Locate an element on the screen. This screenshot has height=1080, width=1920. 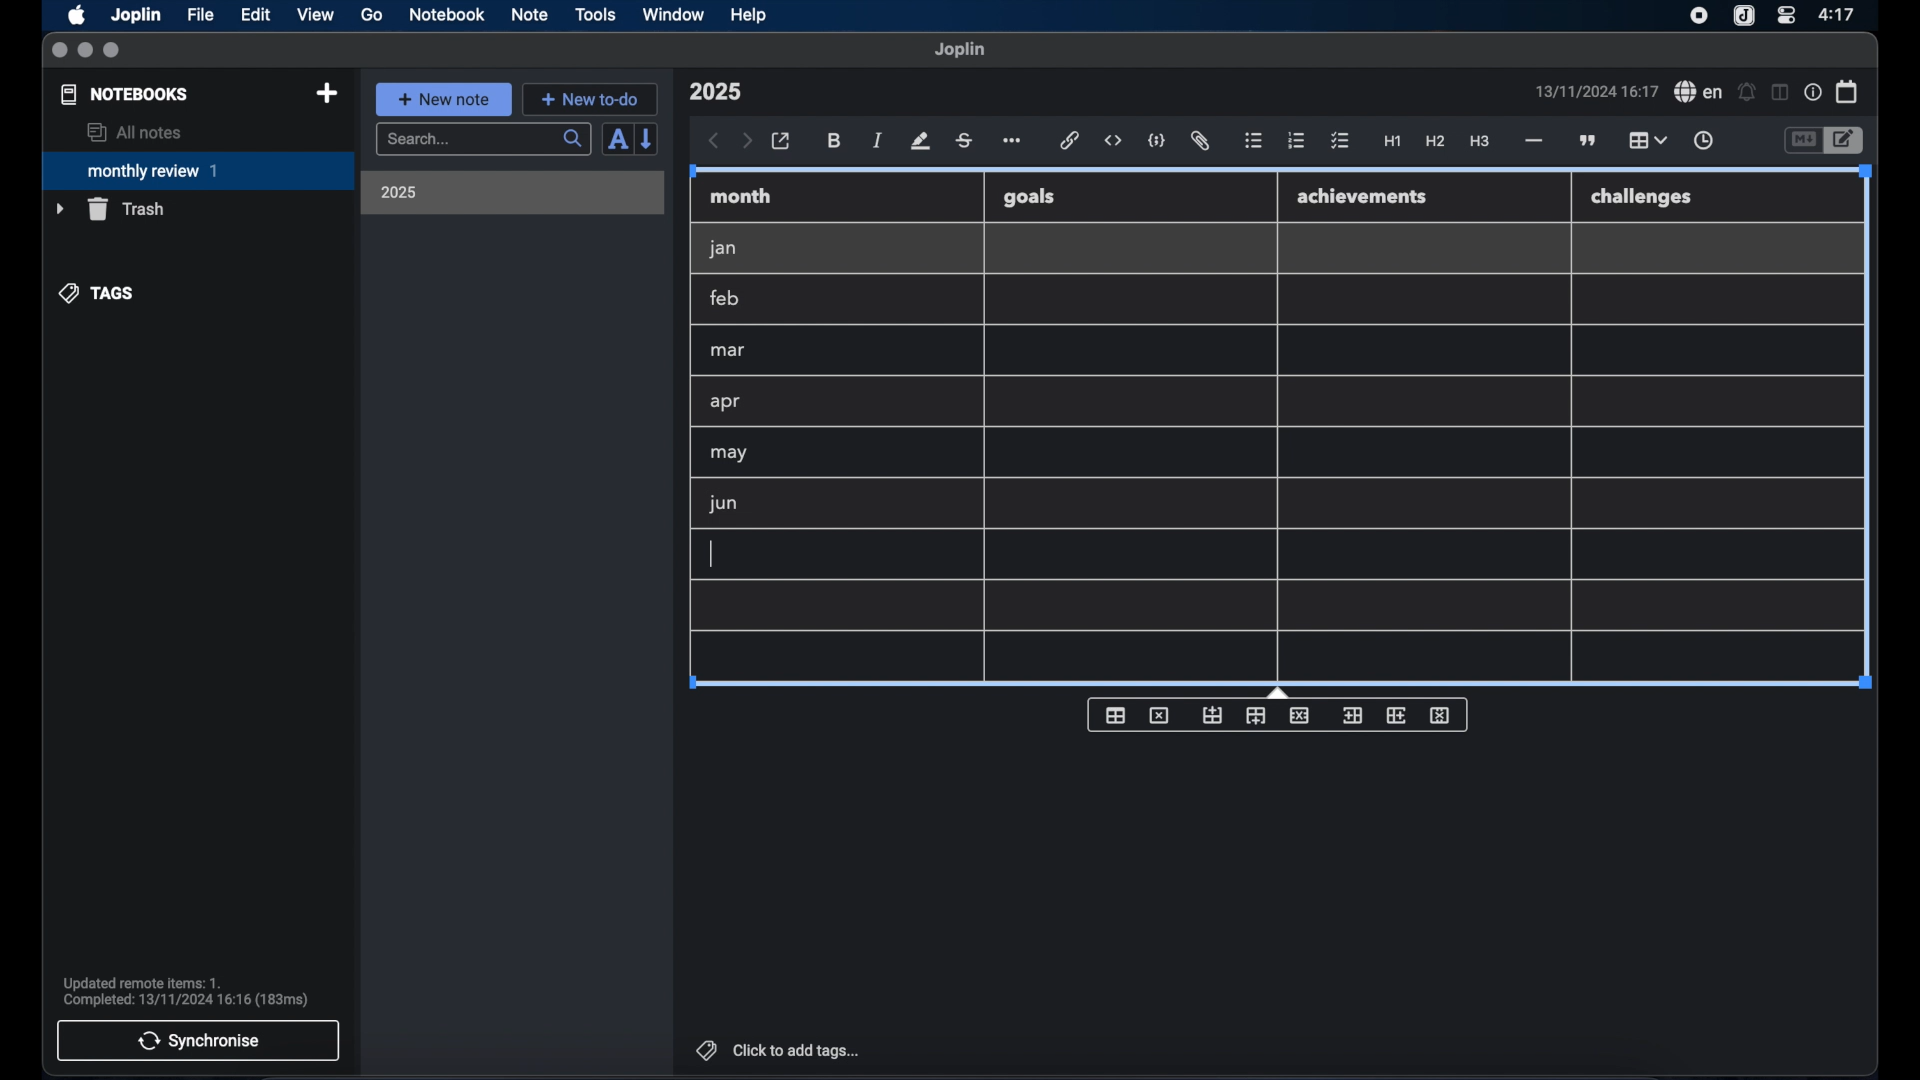
achievements is located at coordinates (1363, 197).